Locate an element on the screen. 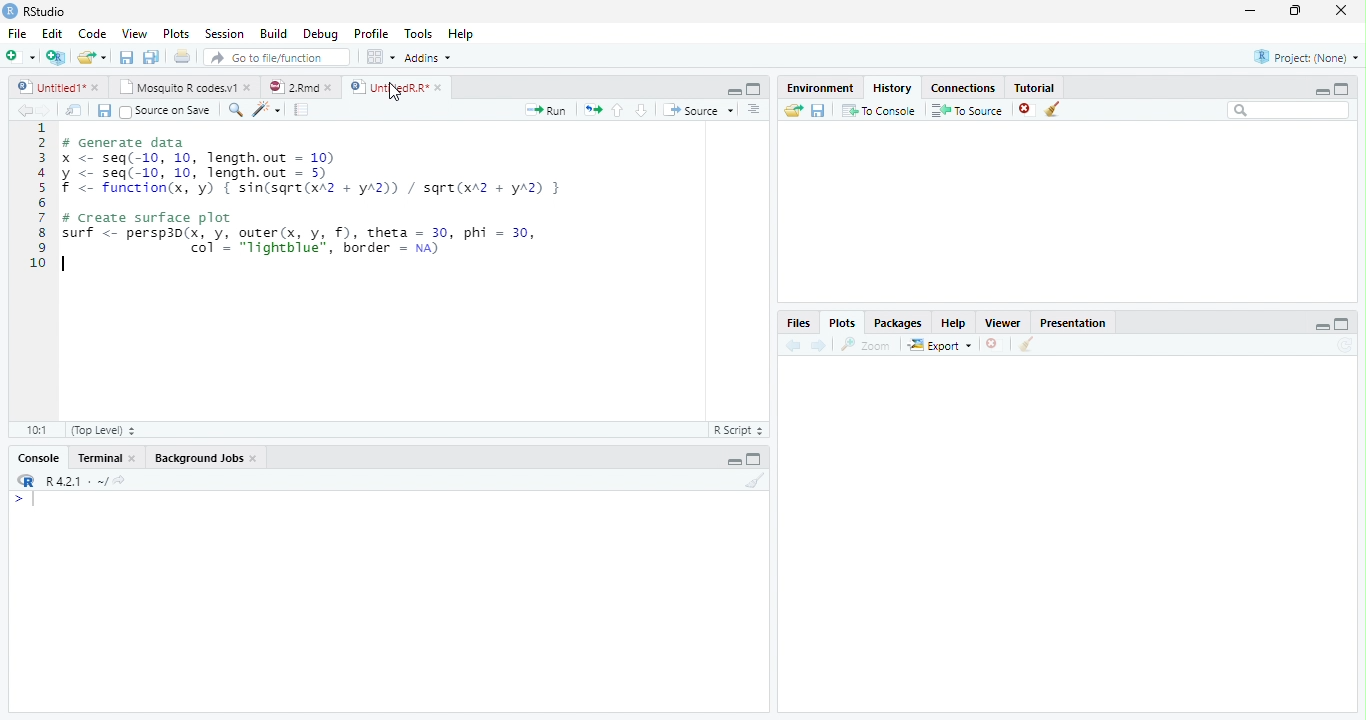  Workspace panes is located at coordinates (379, 56).